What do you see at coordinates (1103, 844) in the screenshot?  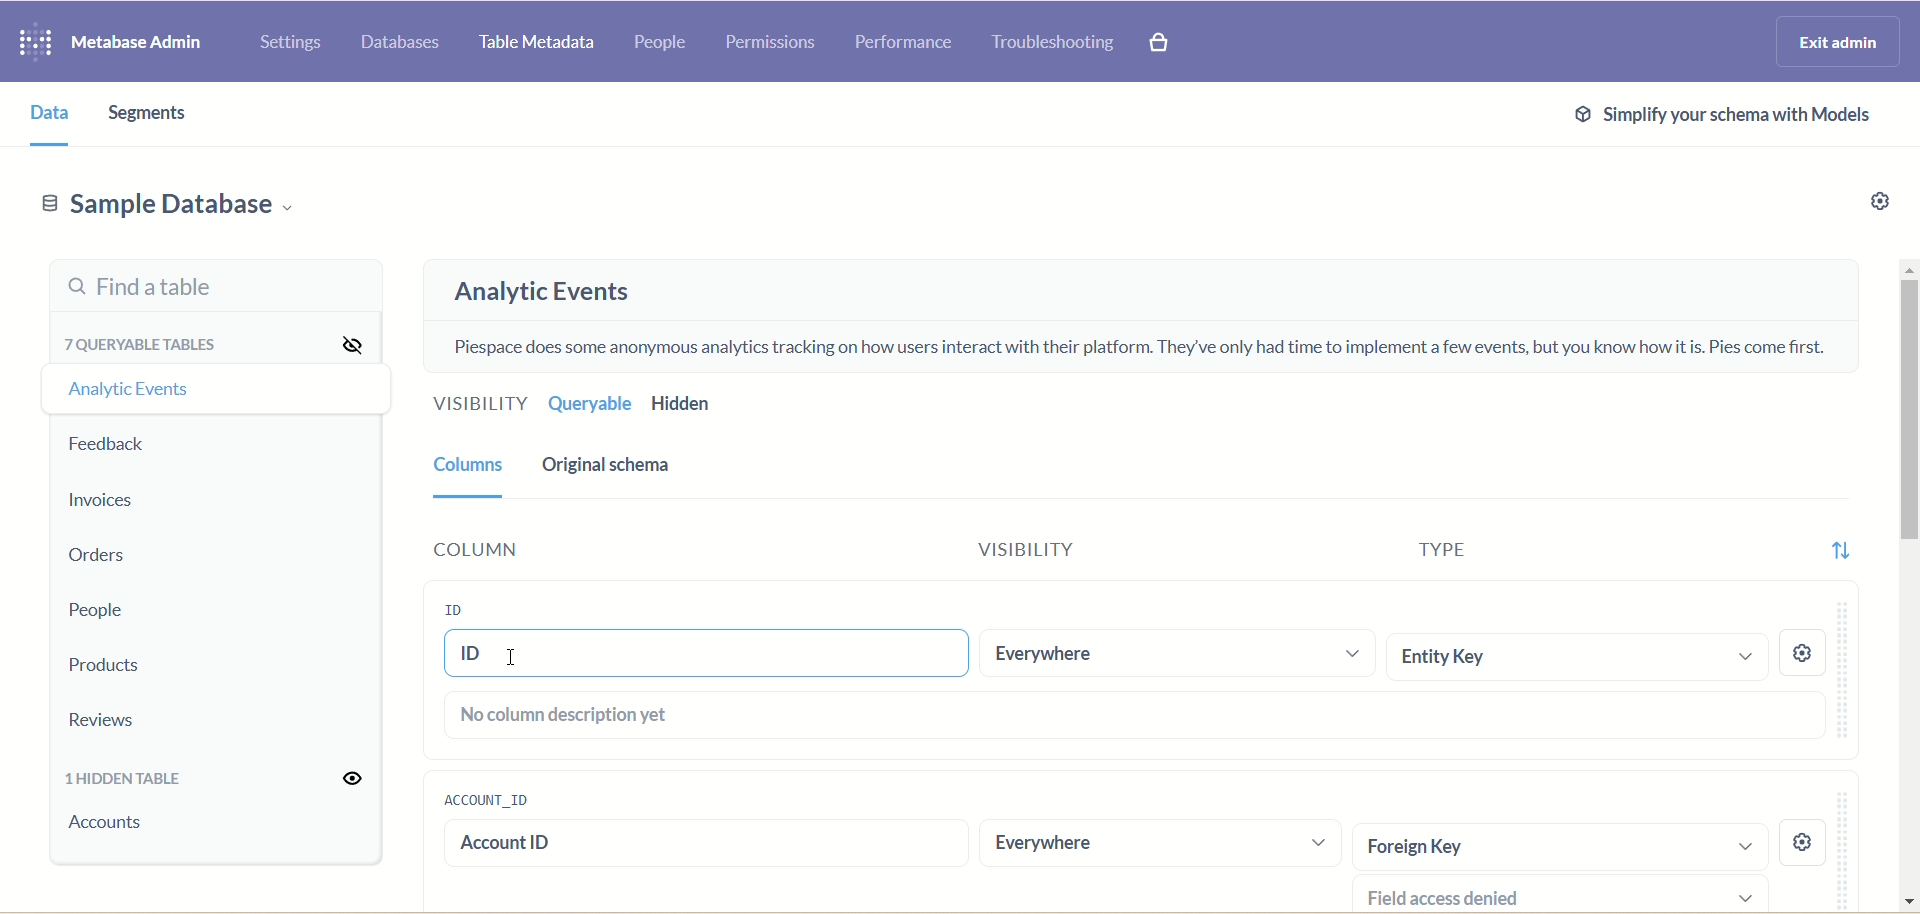 I see `Everywhere` at bounding box center [1103, 844].